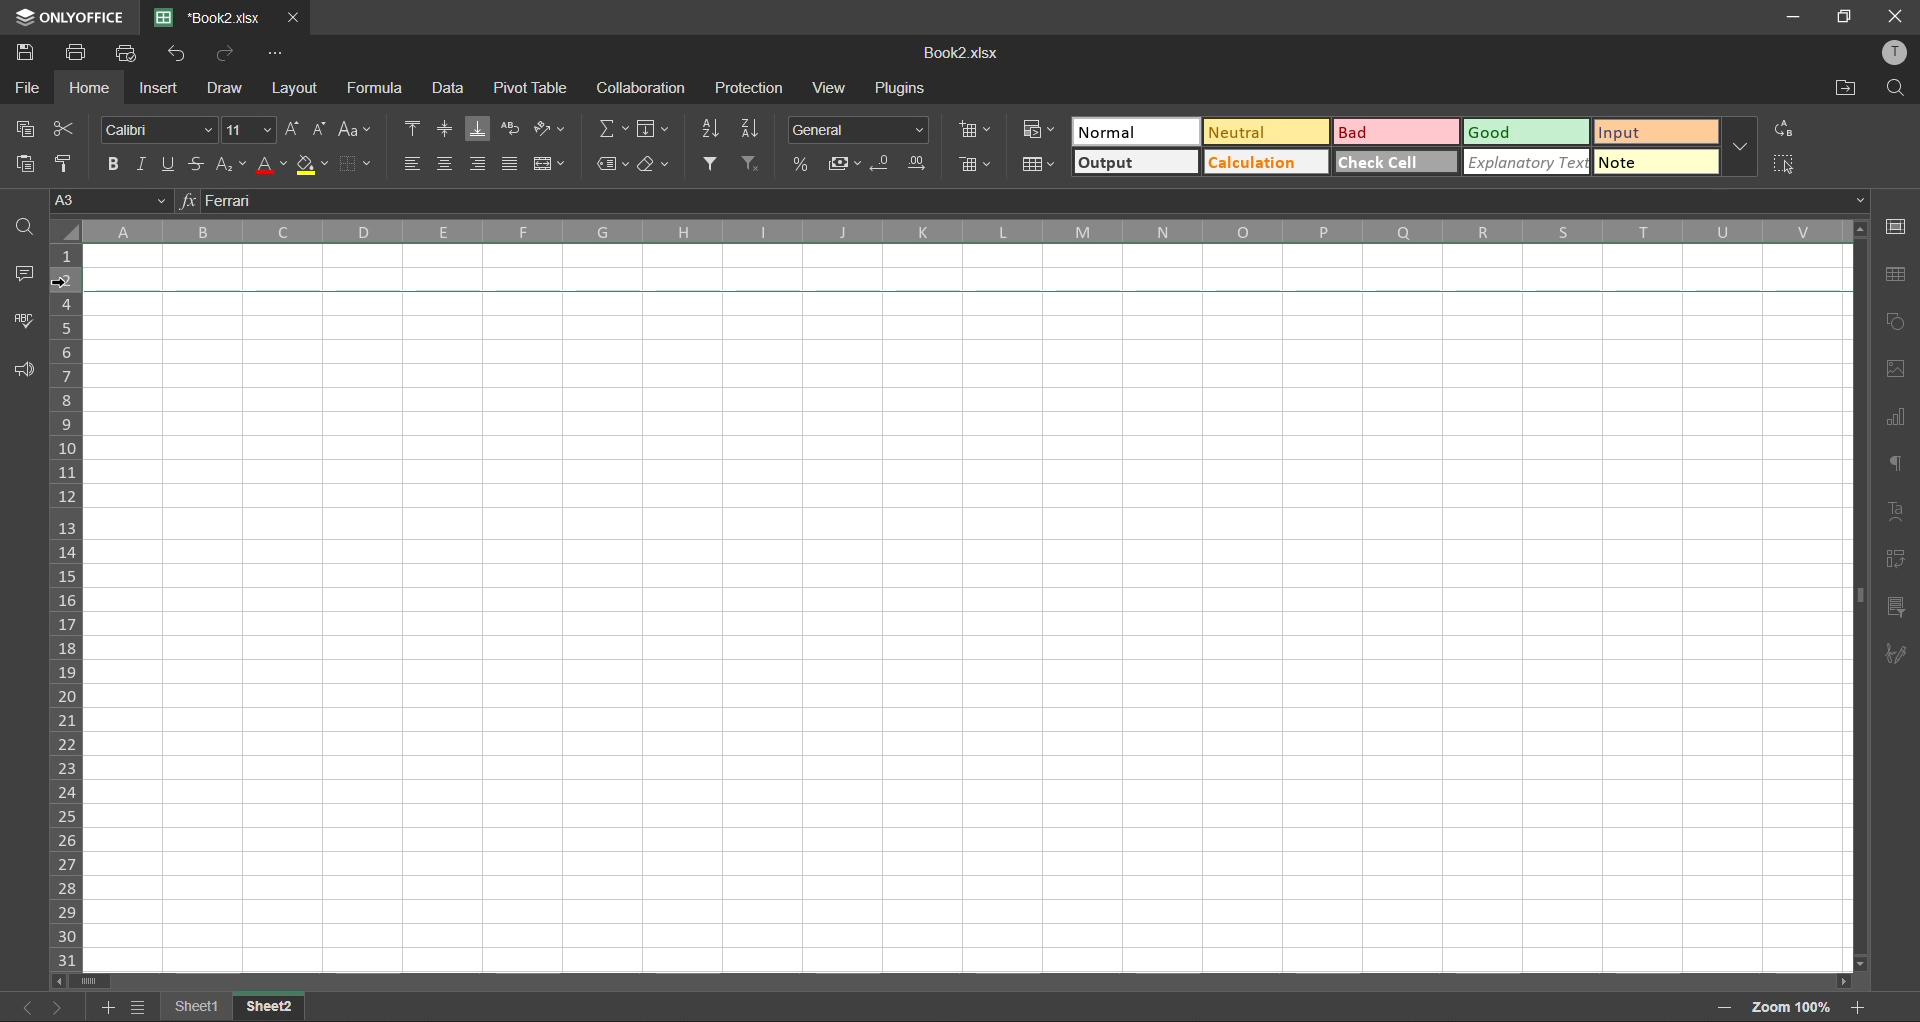  I want to click on decrement size, so click(321, 128).